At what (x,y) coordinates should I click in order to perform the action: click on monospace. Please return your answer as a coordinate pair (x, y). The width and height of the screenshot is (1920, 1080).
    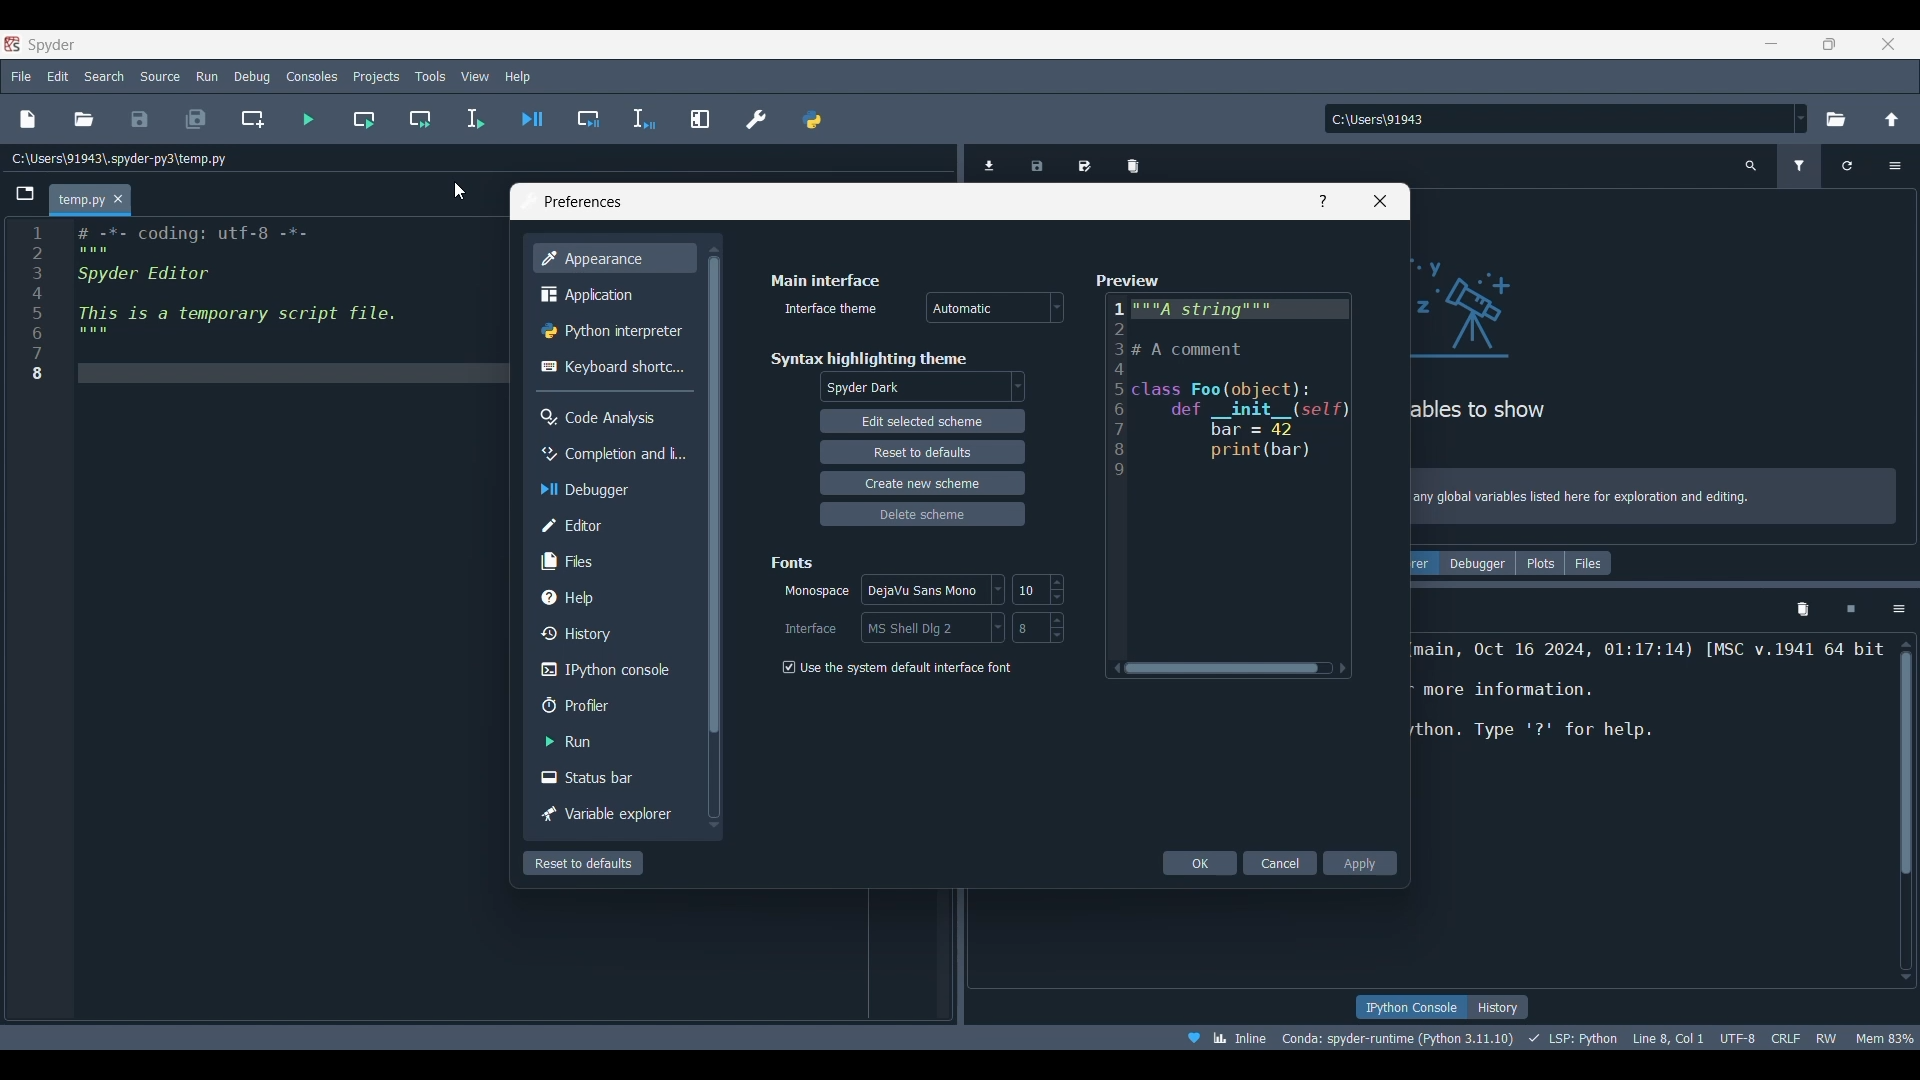
    Looking at the image, I should click on (929, 590).